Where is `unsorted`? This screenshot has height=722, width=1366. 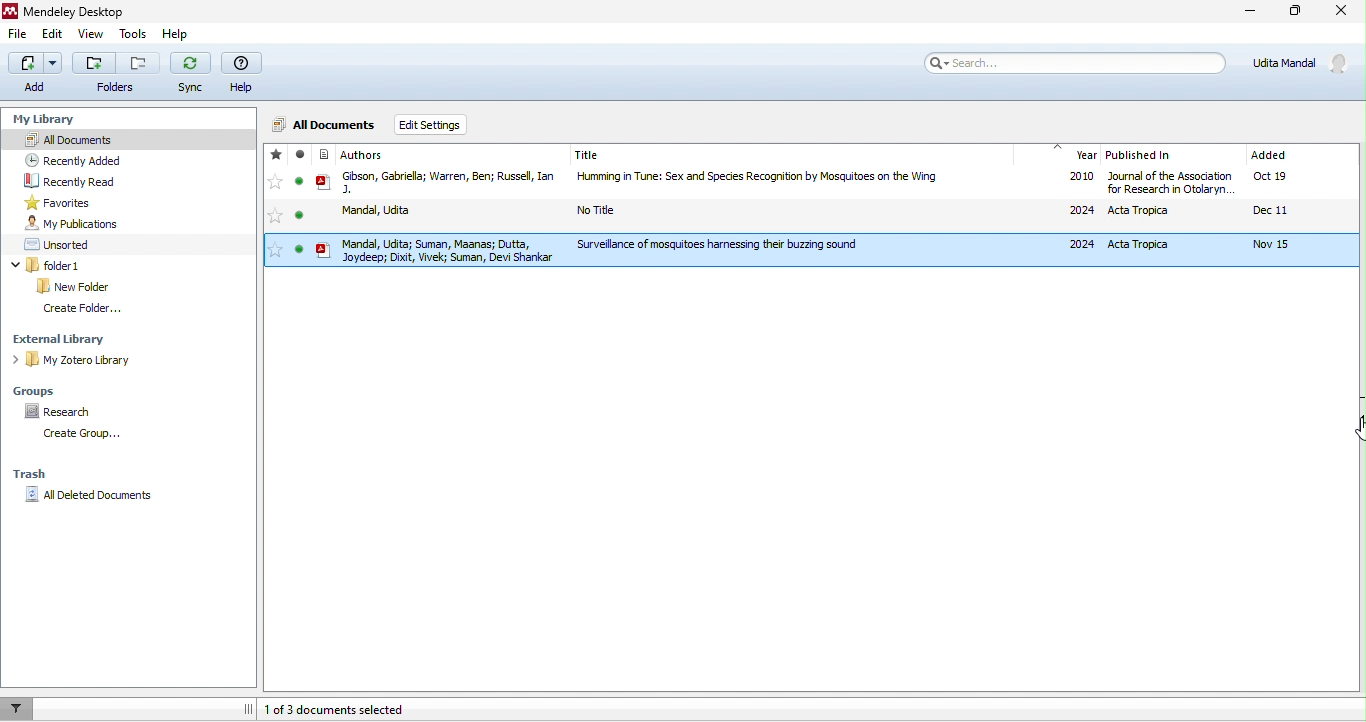 unsorted is located at coordinates (64, 246).